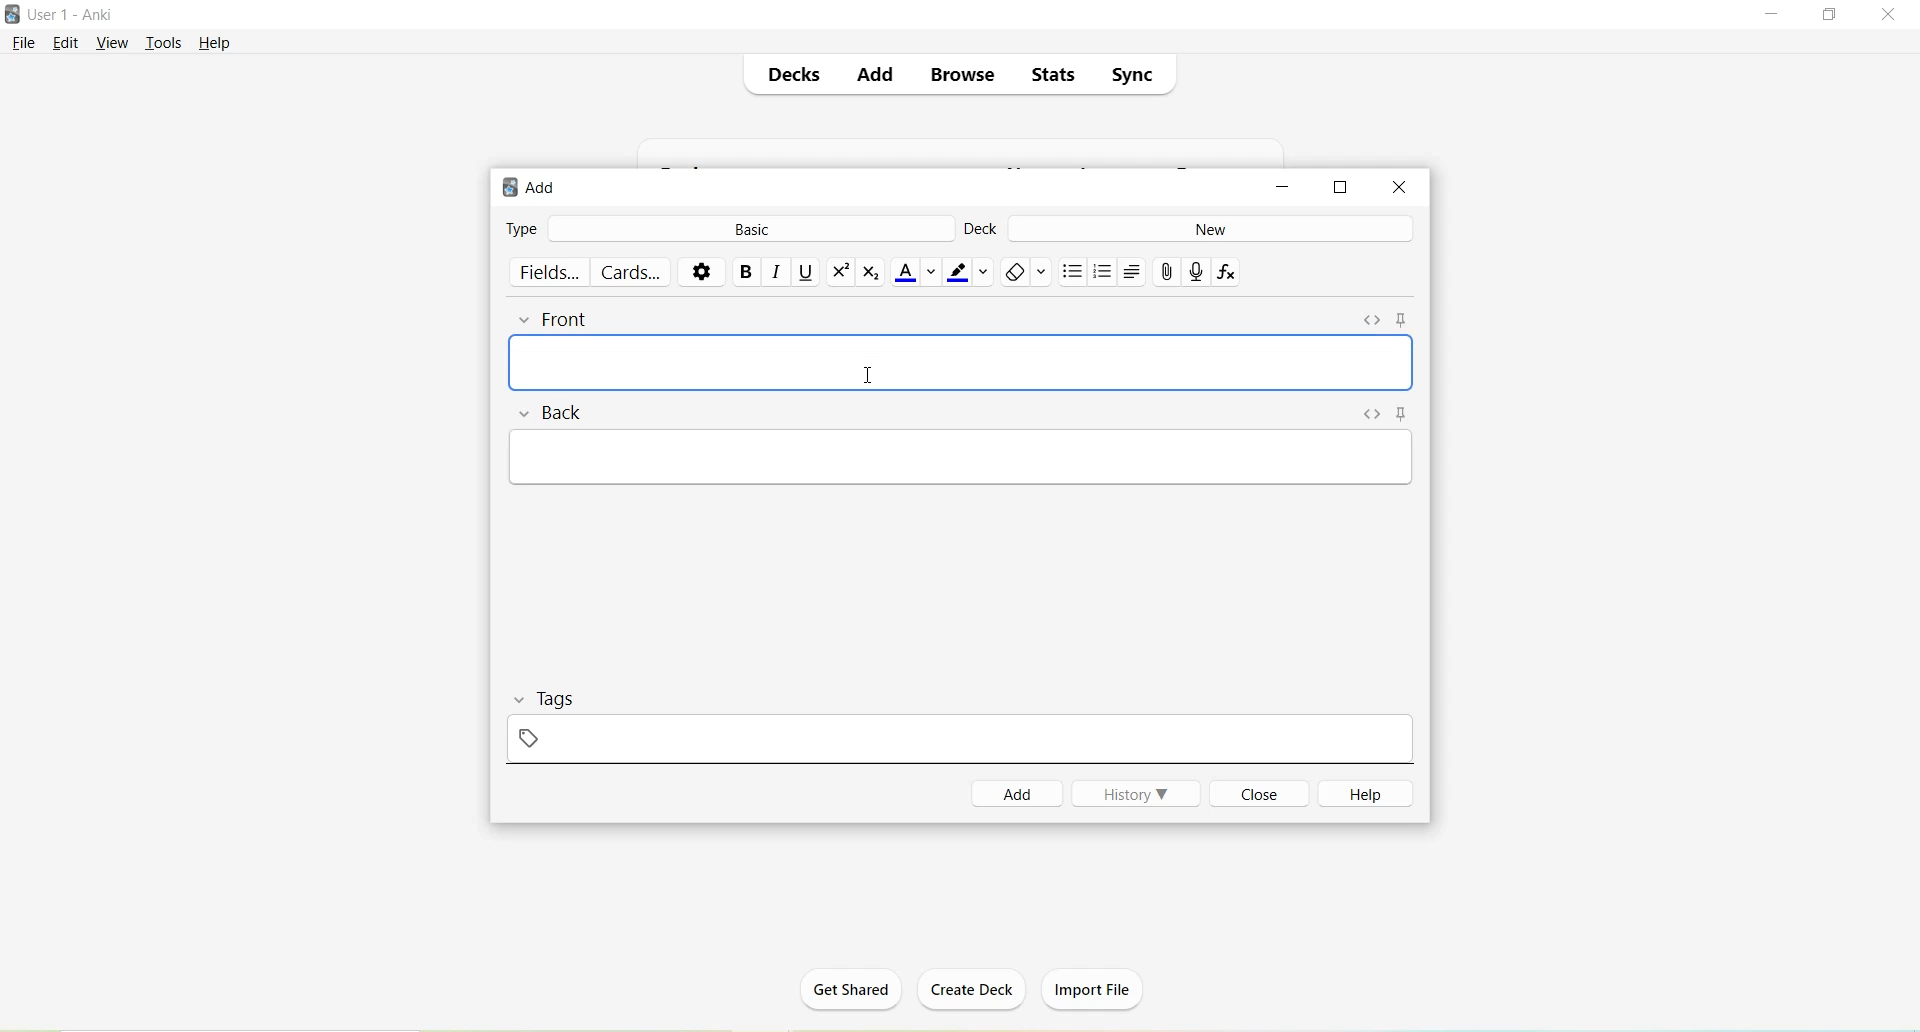  Describe the element at coordinates (1211, 229) in the screenshot. I see `New` at that location.